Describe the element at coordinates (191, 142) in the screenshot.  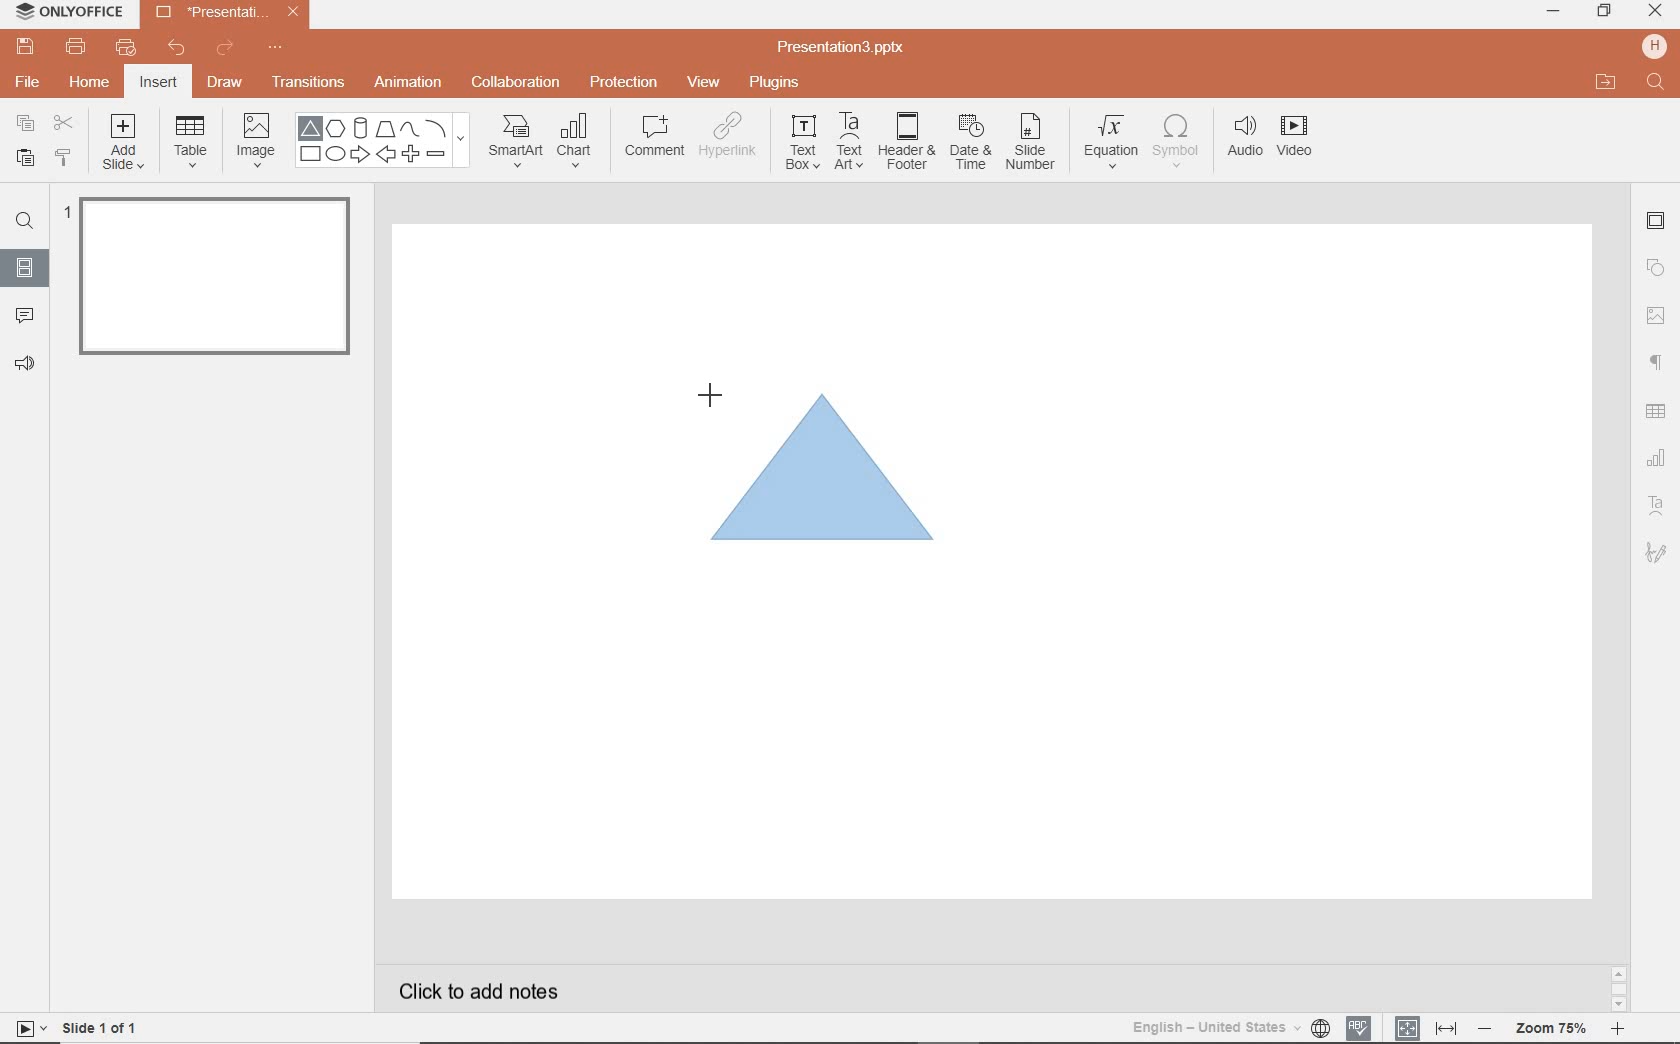
I see `TABLE` at that location.